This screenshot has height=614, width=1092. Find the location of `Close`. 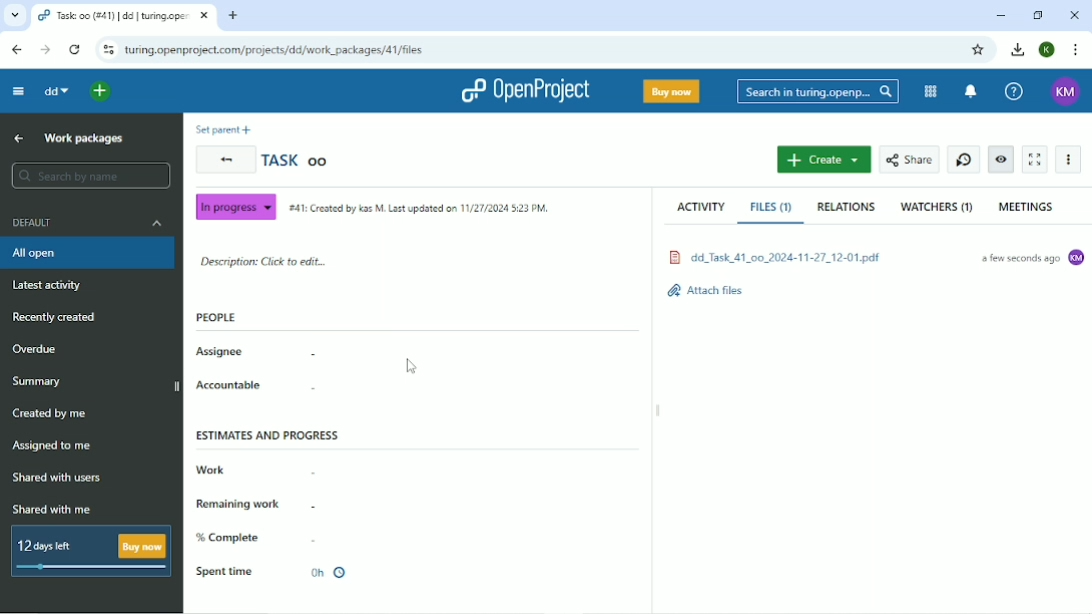

Close is located at coordinates (1074, 14).